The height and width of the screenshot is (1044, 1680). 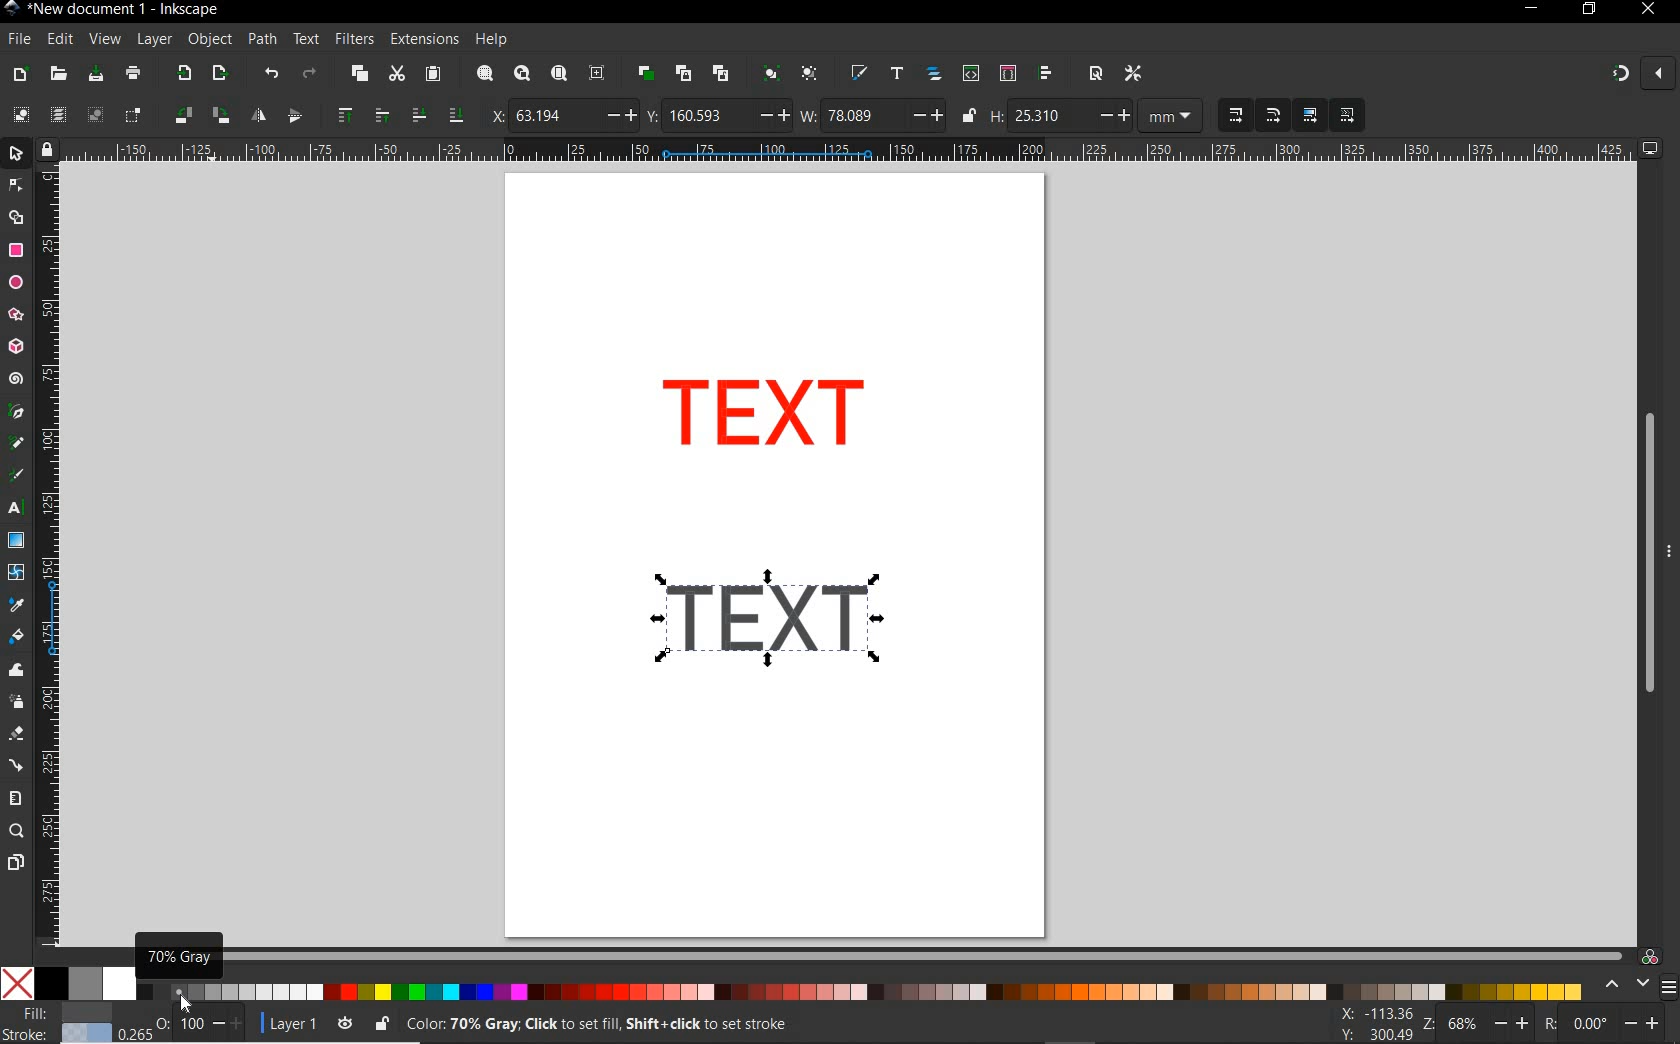 I want to click on gradient tool, so click(x=16, y=541).